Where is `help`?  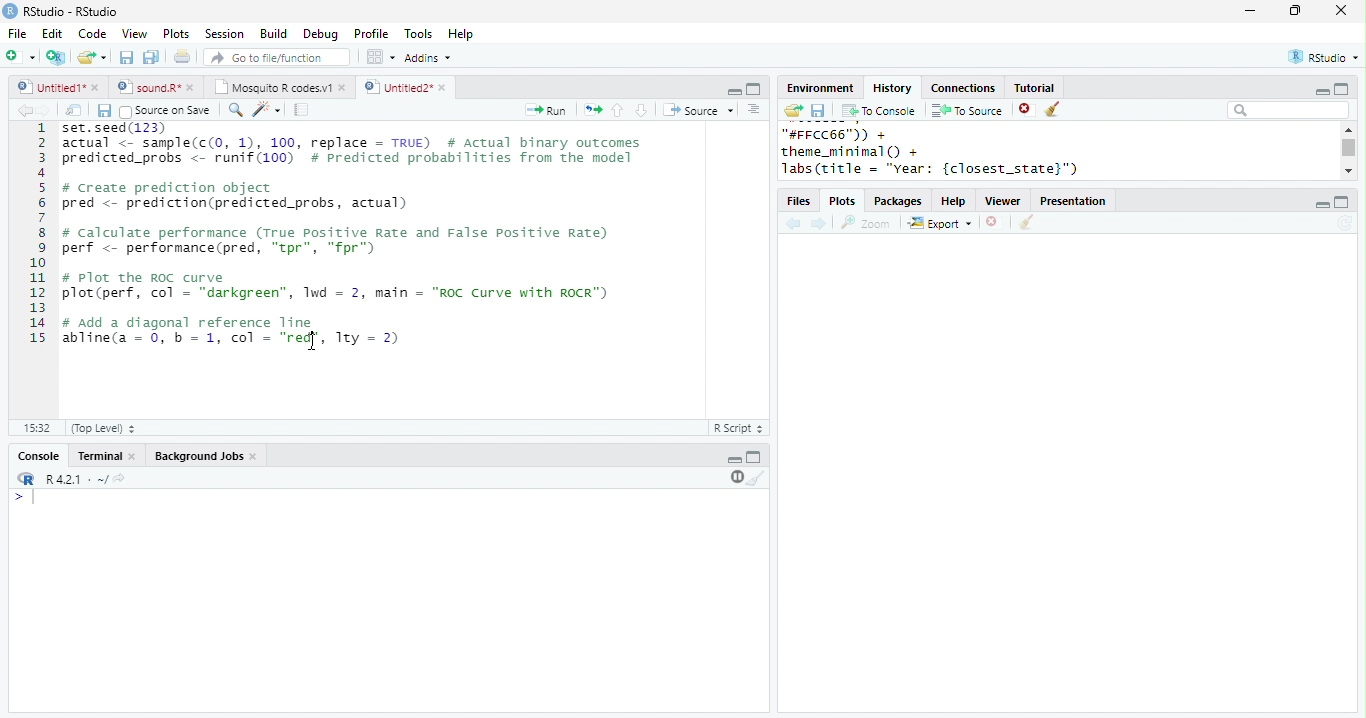 help is located at coordinates (954, 202).